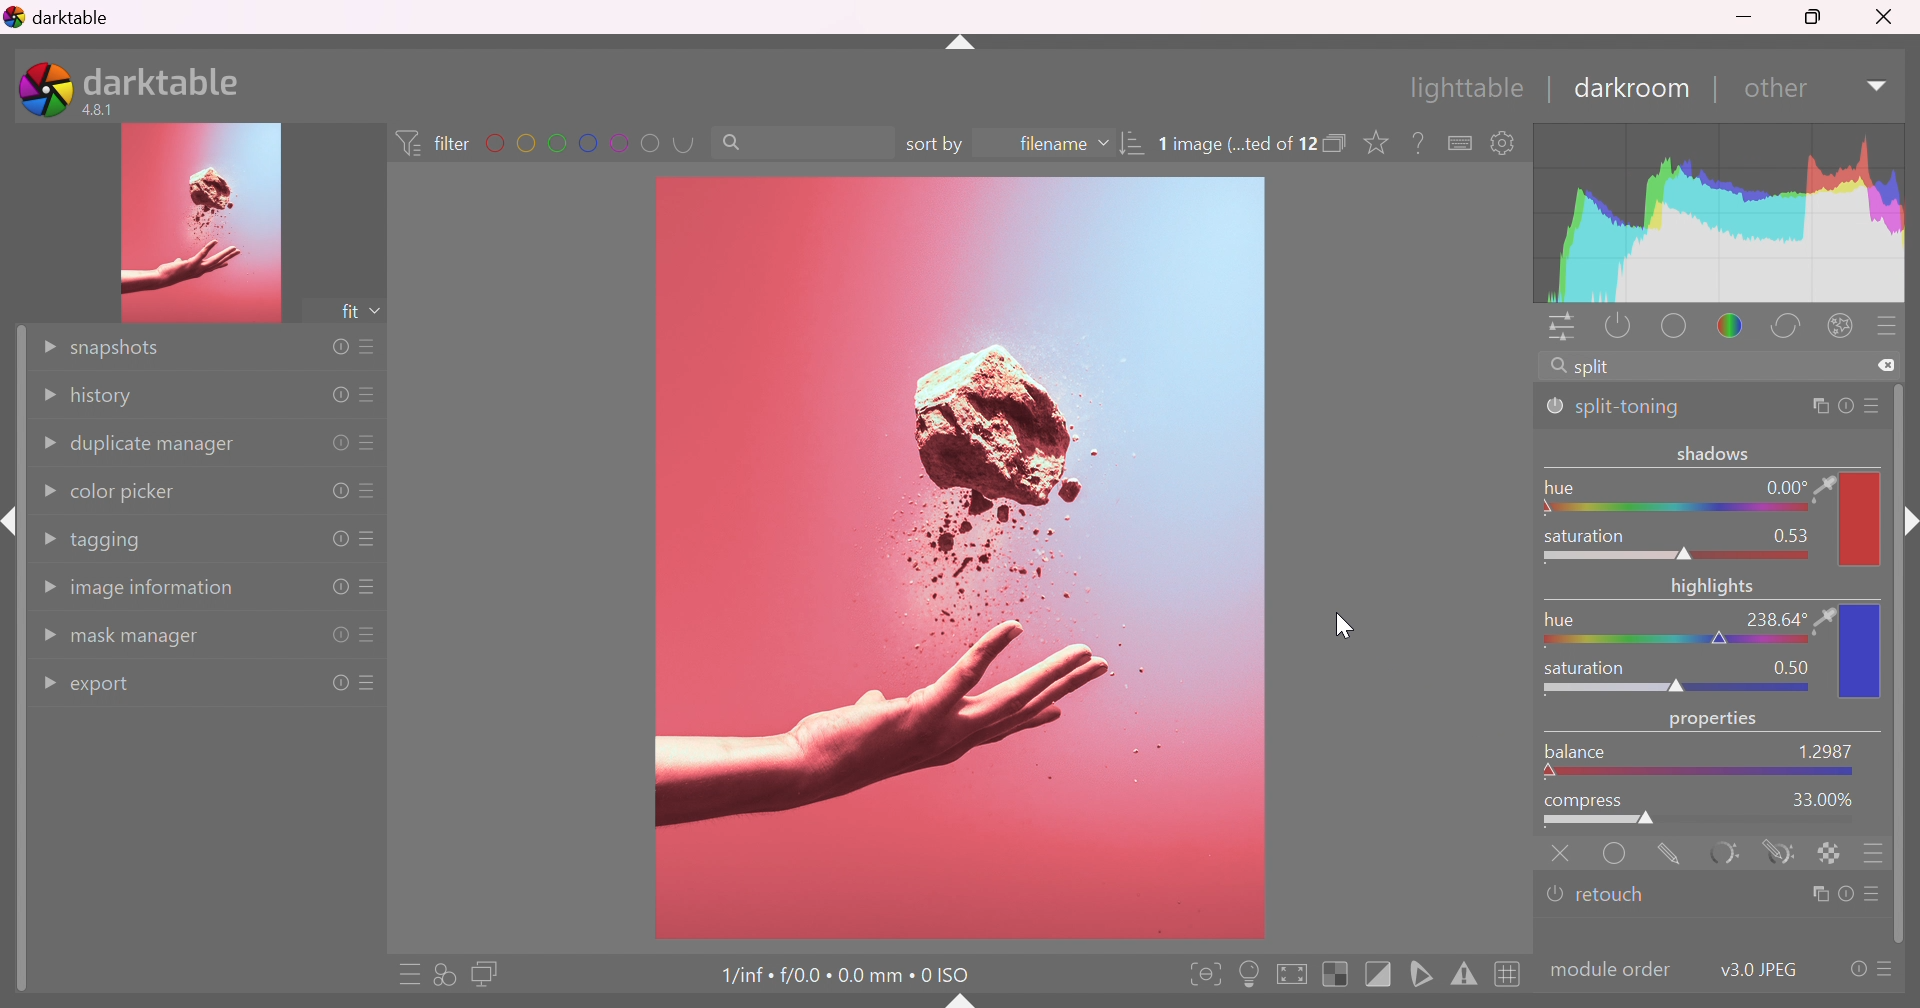  I want to click on presets, so click(1876, 895).